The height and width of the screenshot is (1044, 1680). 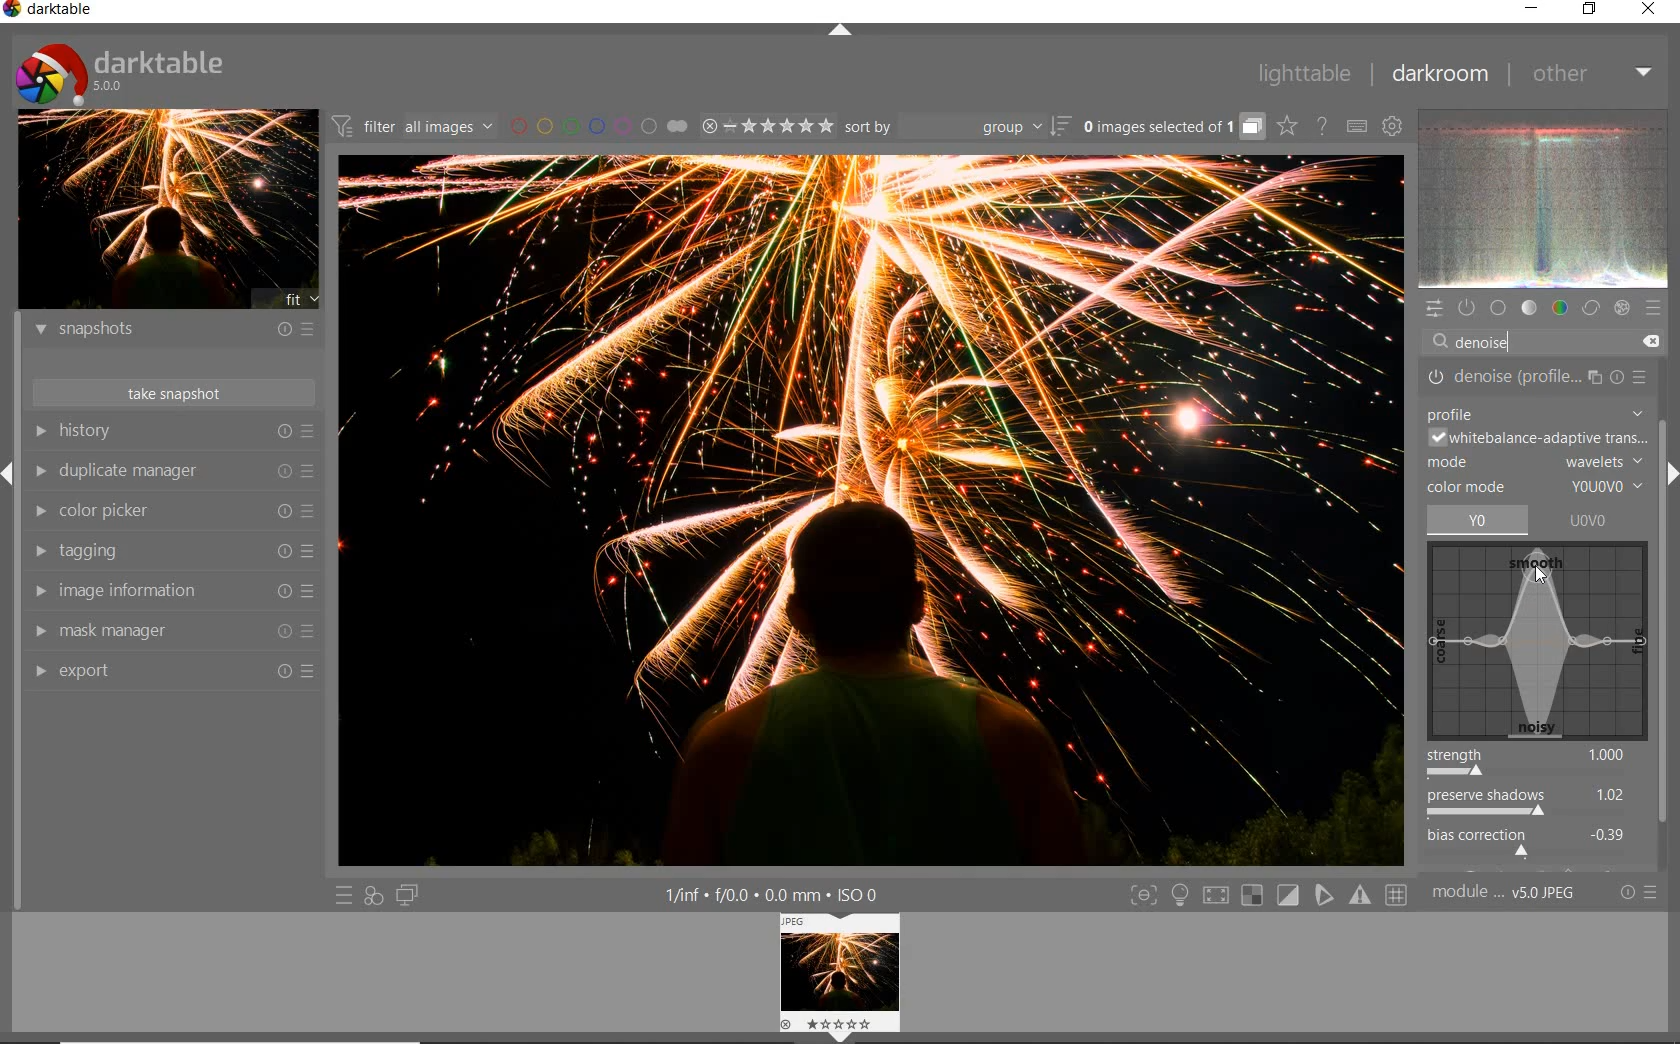 I want to click on base, so click(x=1500, y=309).